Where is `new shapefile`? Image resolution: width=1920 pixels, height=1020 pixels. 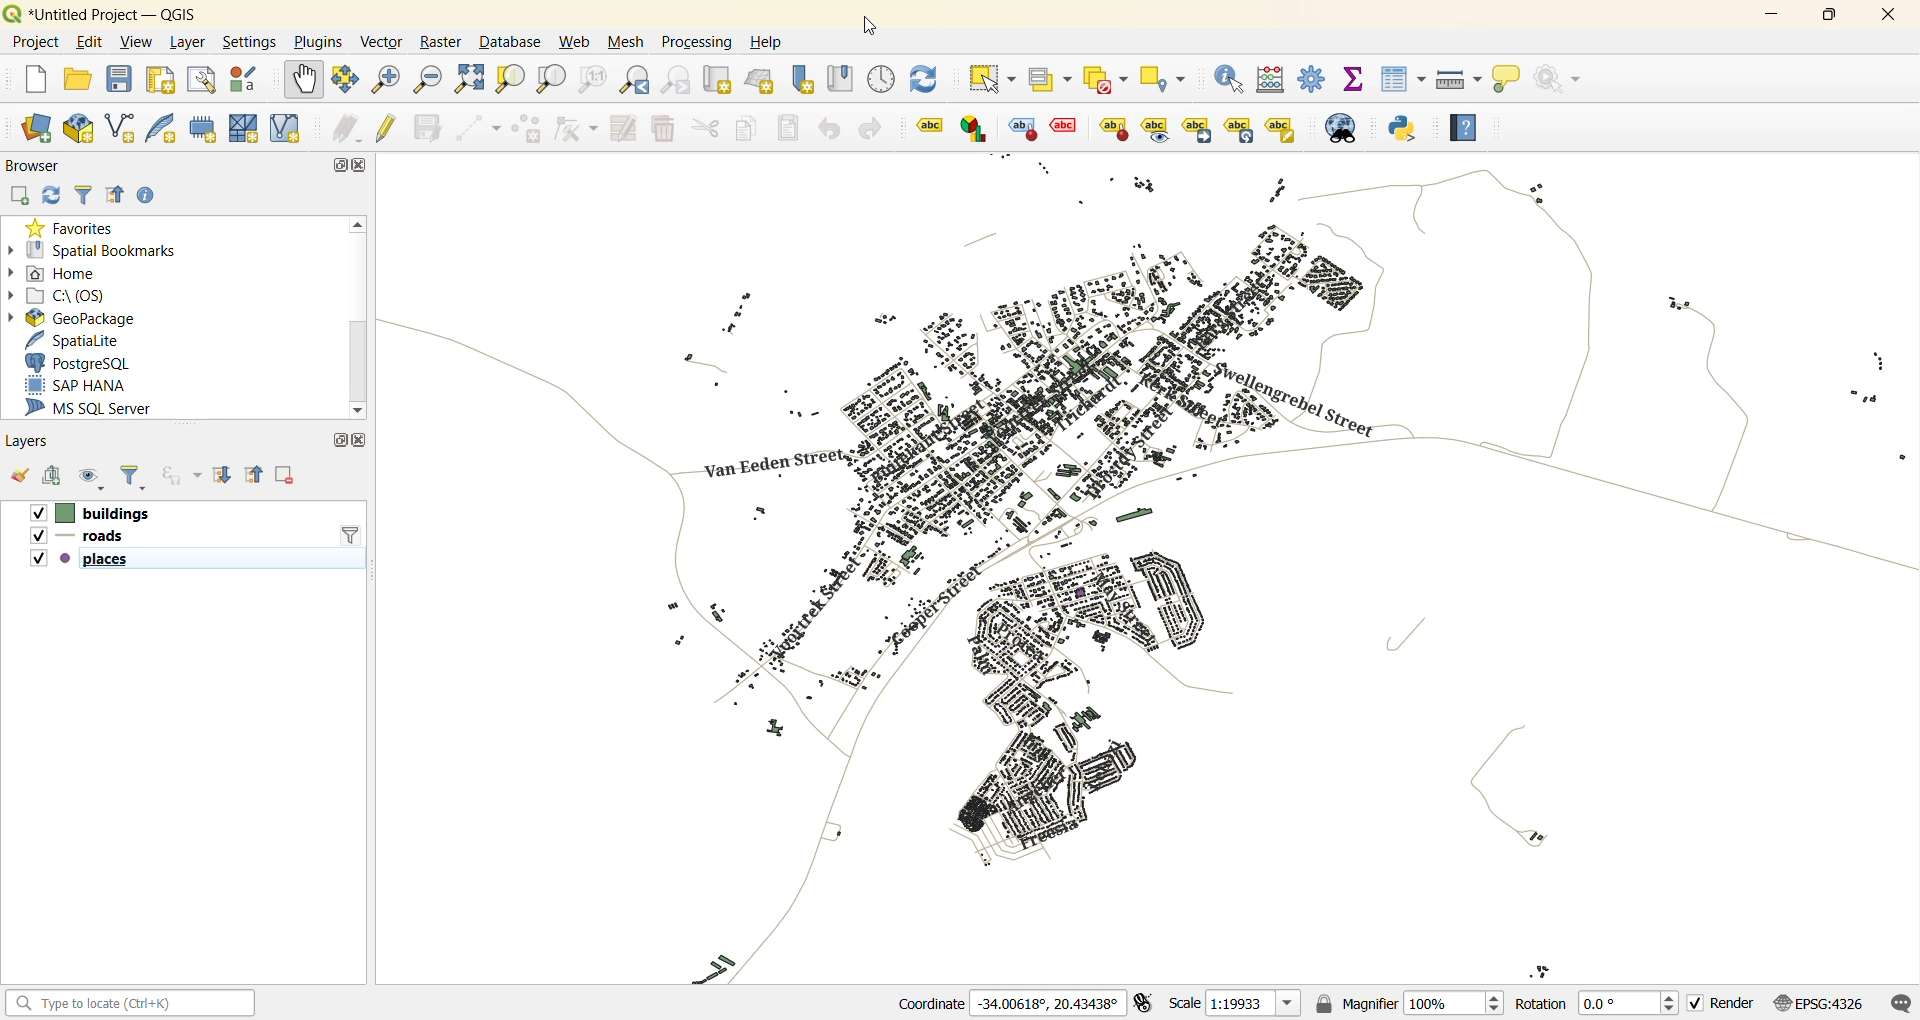
new shapefile is located at coordinates (122, 128).